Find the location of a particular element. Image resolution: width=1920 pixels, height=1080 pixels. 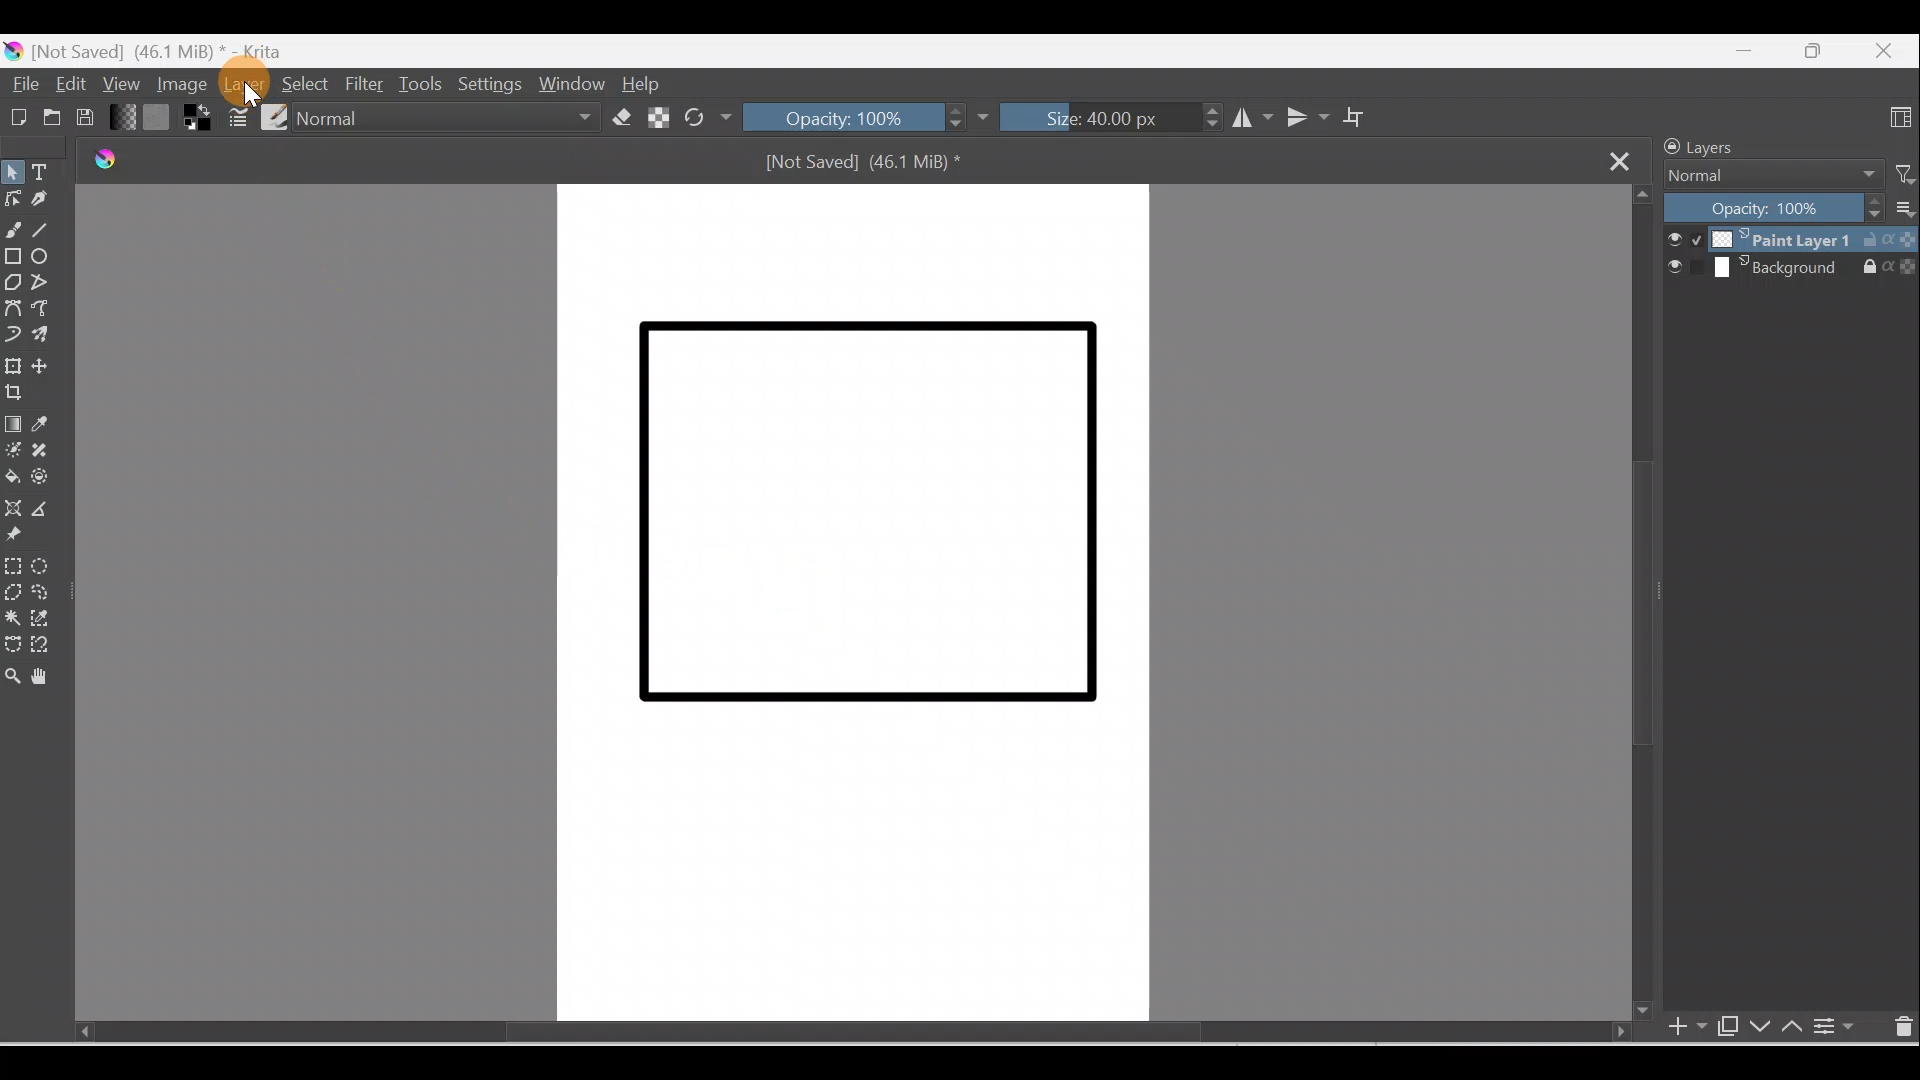

Add layer is located at coordinates (1675, 1028).